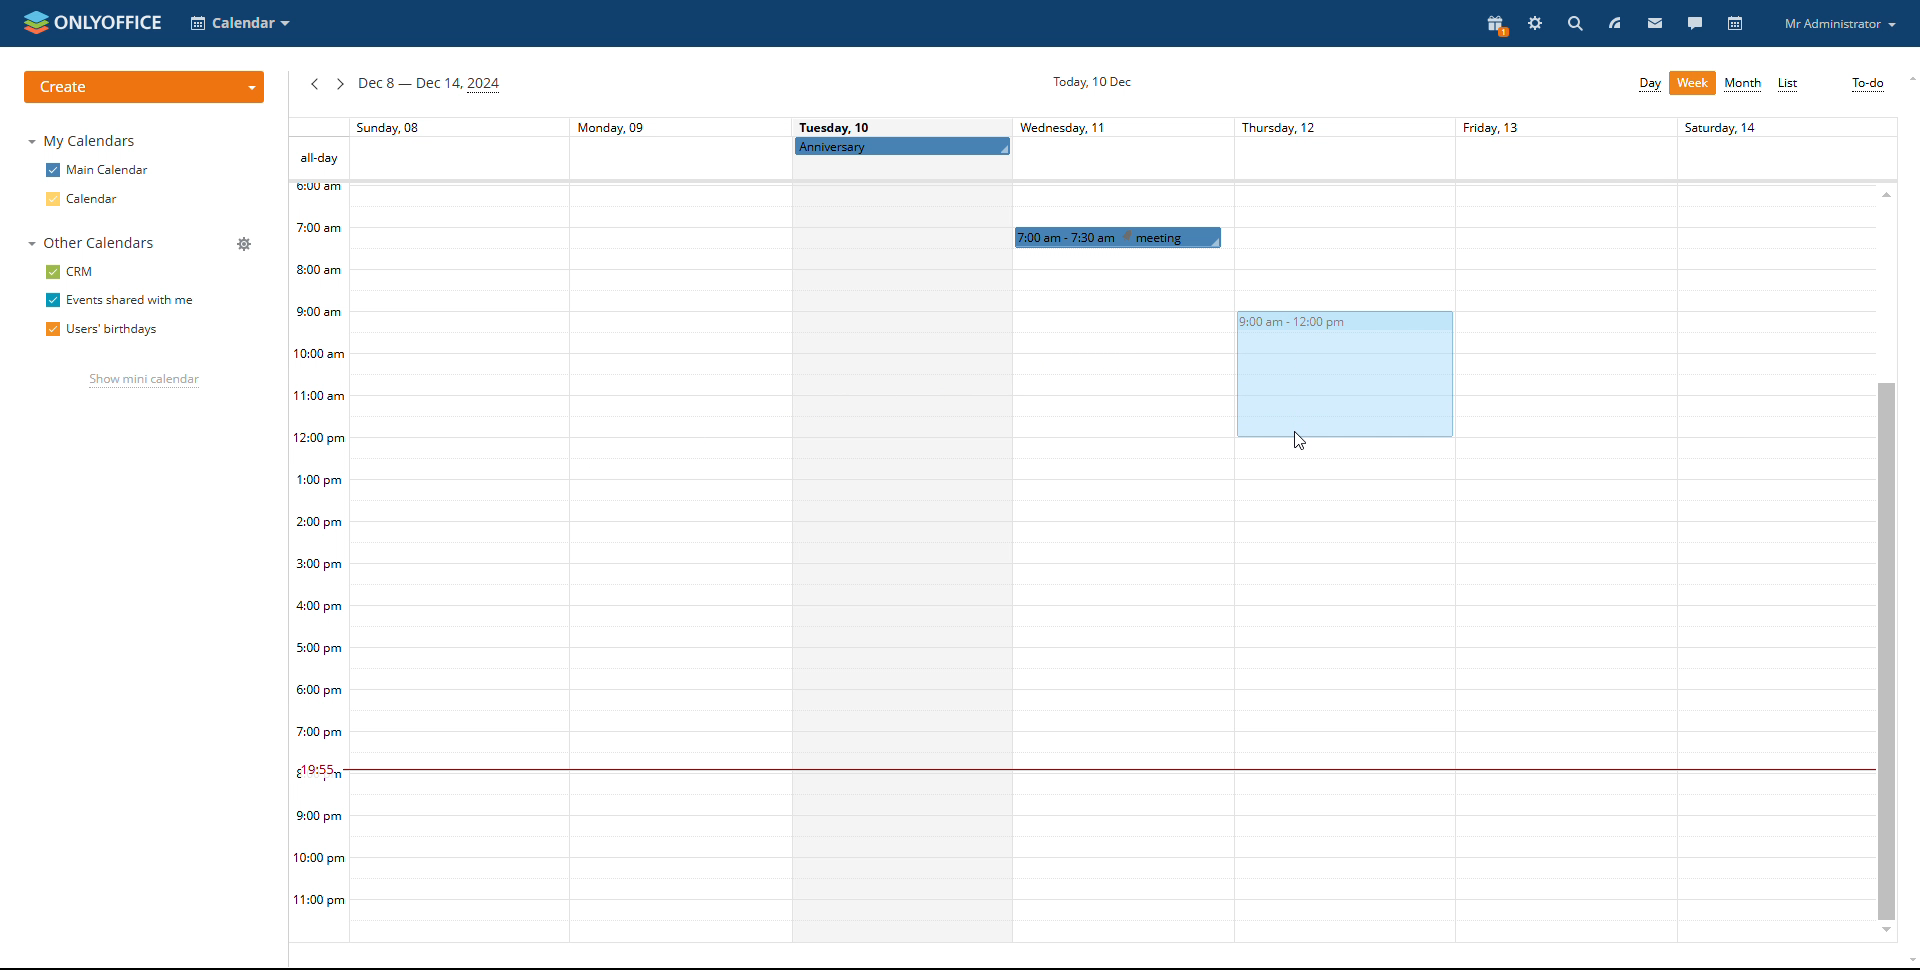 This screenshot has height=970, width=1920. What do you see at coordinates (1118, 597) in the screenshot?
I see `wednesday` at bounding box center [1118, 597].